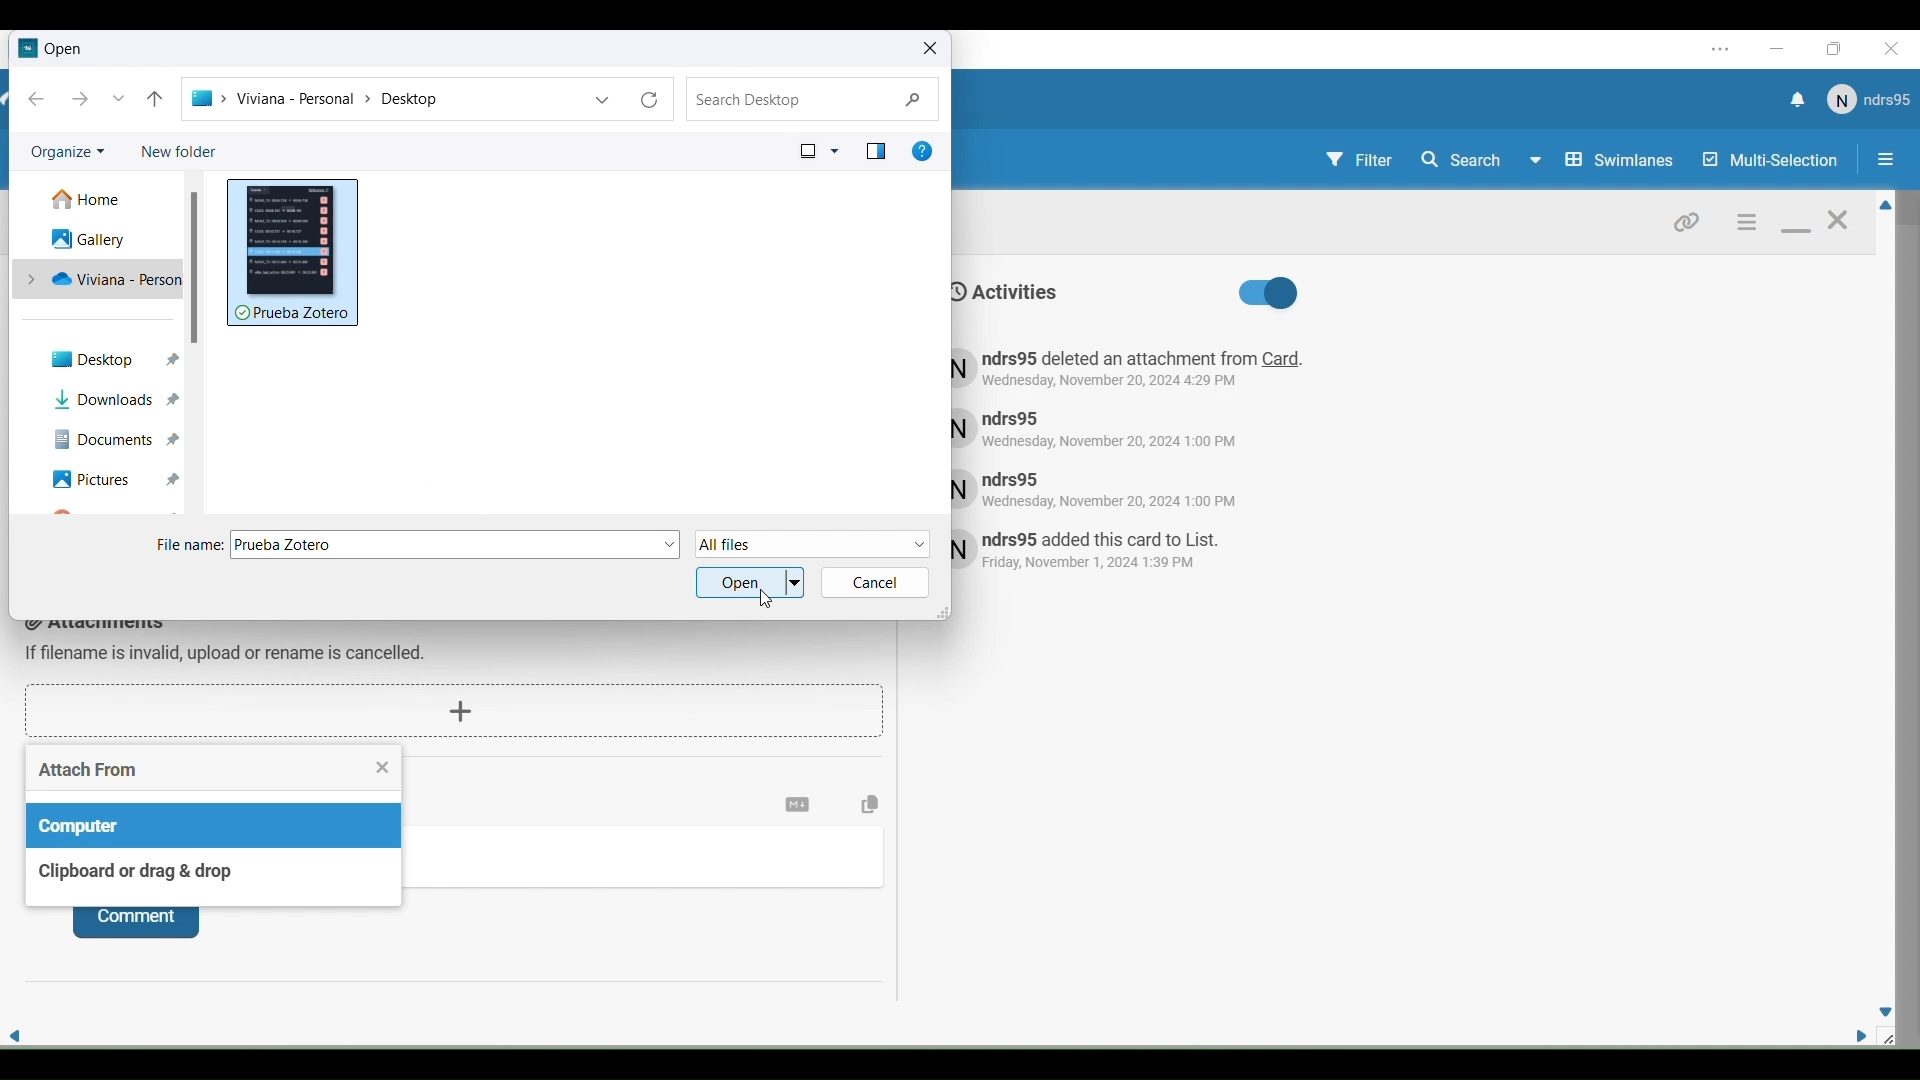 This screenshot has height=1080, width=1920. I want to click on Computer, so click(216, 826).